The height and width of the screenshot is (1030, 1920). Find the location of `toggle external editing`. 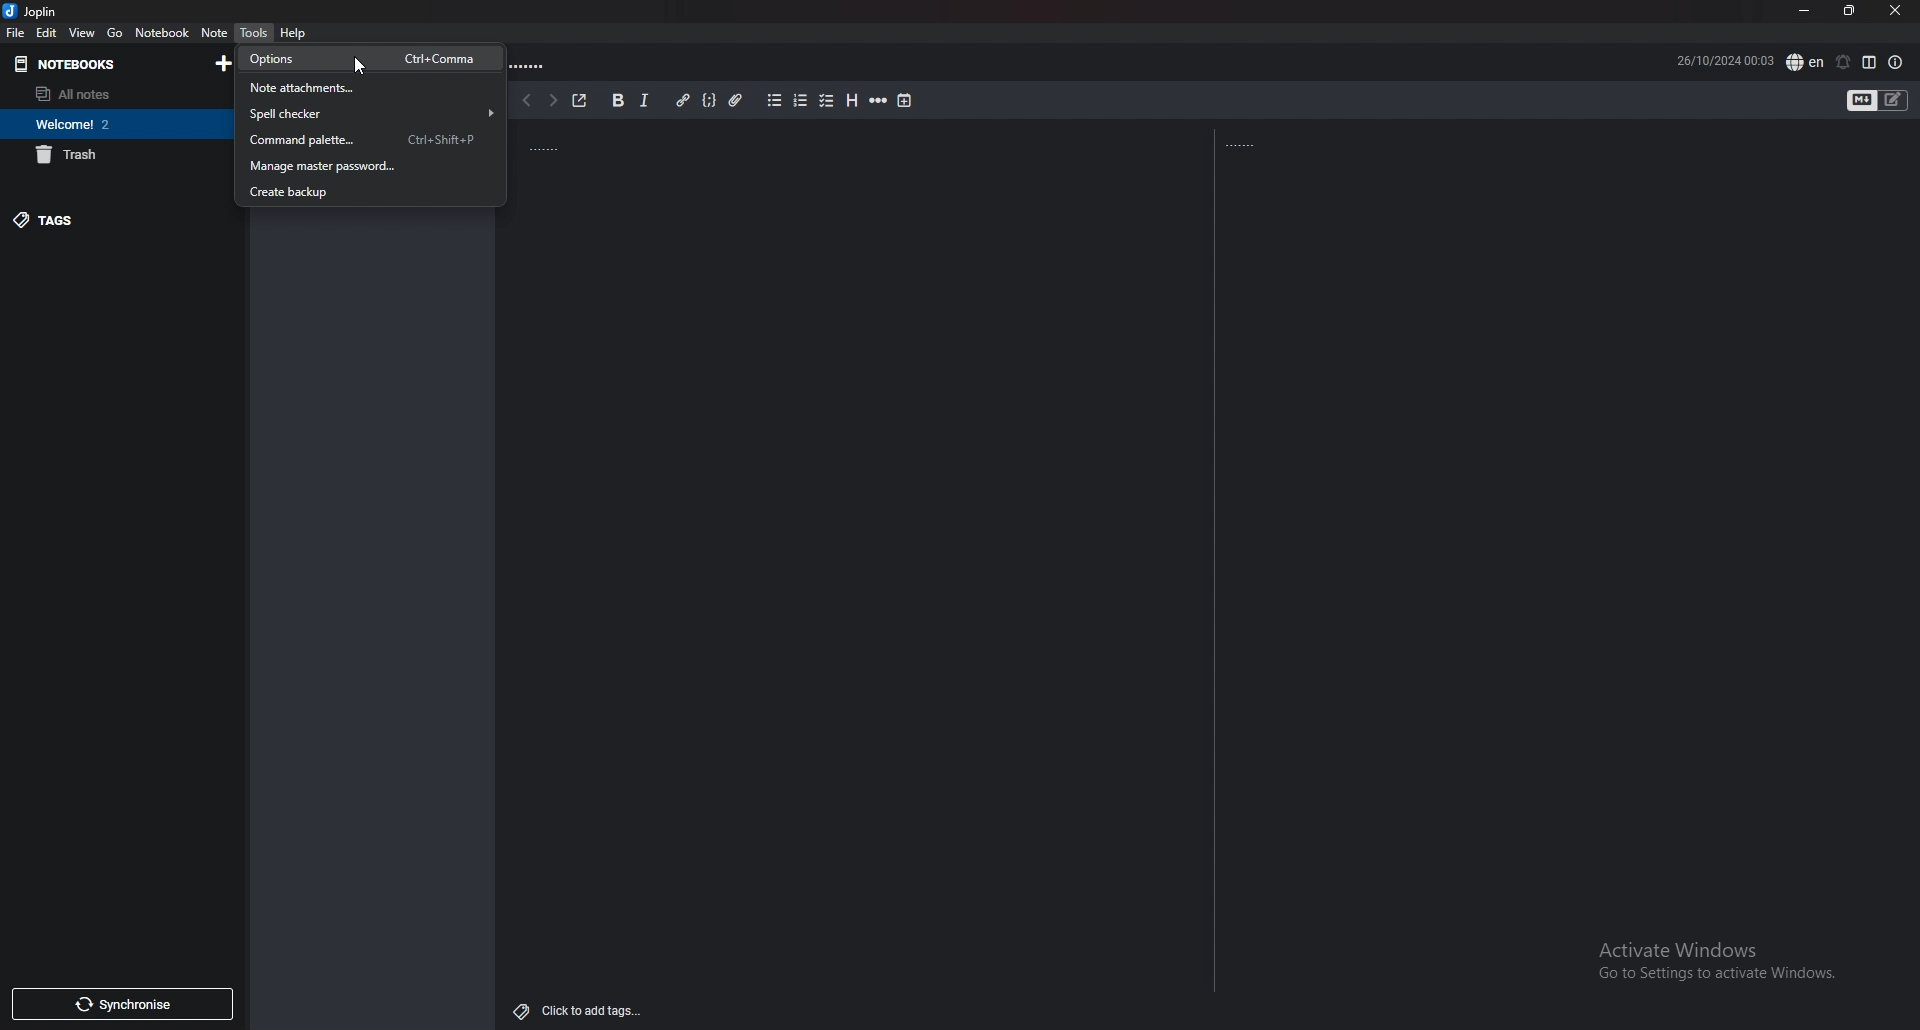

toggle external editing is located at coordinates (580, 98).